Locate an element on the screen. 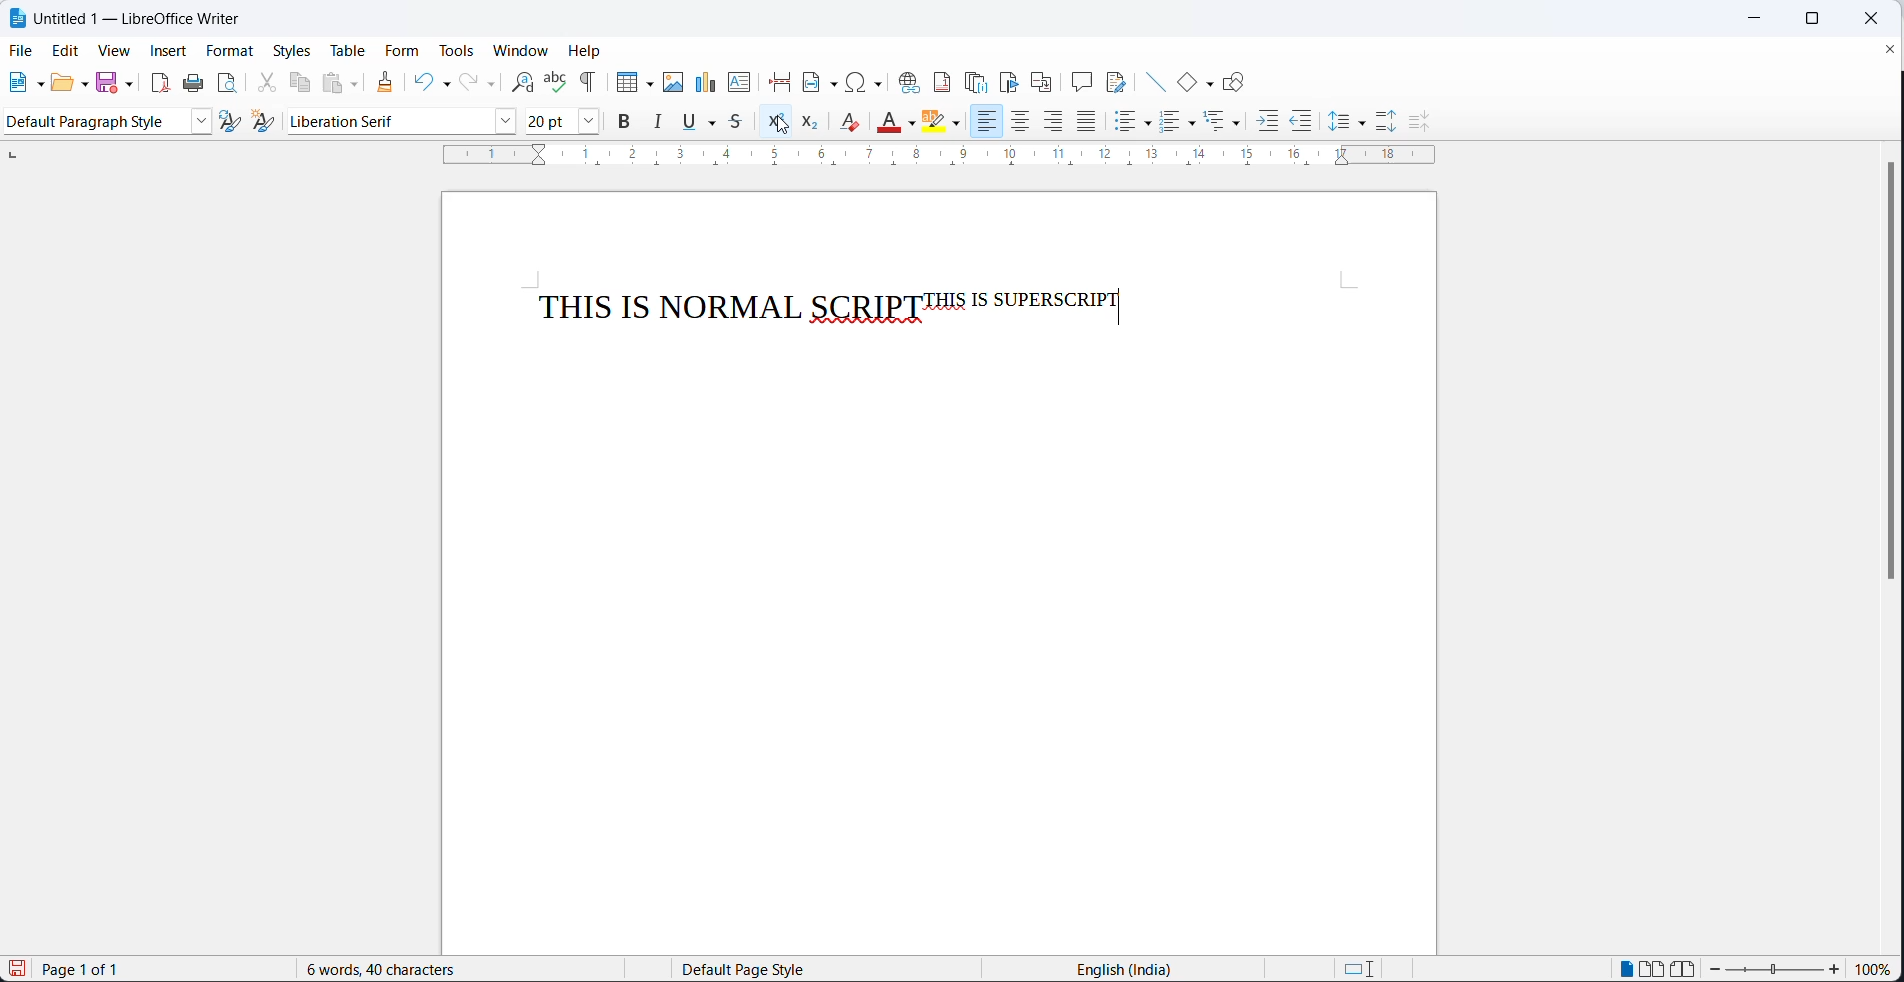 This screenshot has width=1904, height=982. font size dropdown button is located at coordinates (590, 121).